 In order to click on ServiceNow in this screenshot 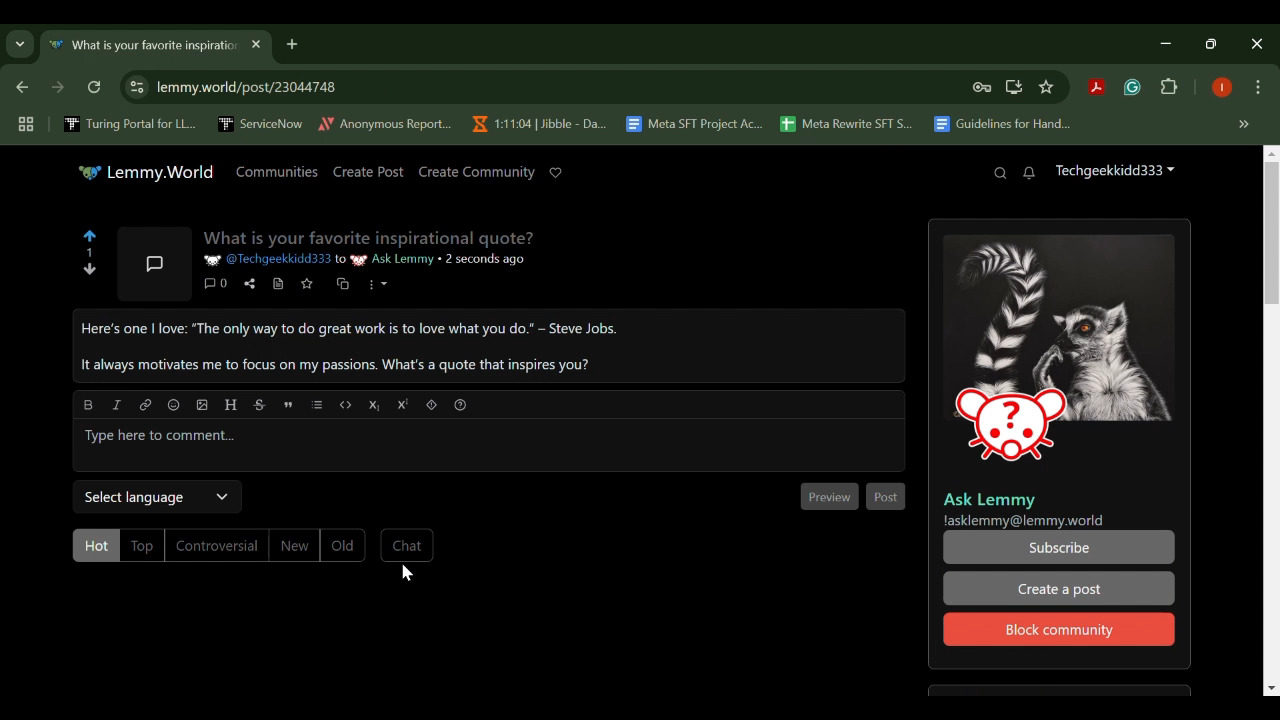, I will do `click(261, 123)`.